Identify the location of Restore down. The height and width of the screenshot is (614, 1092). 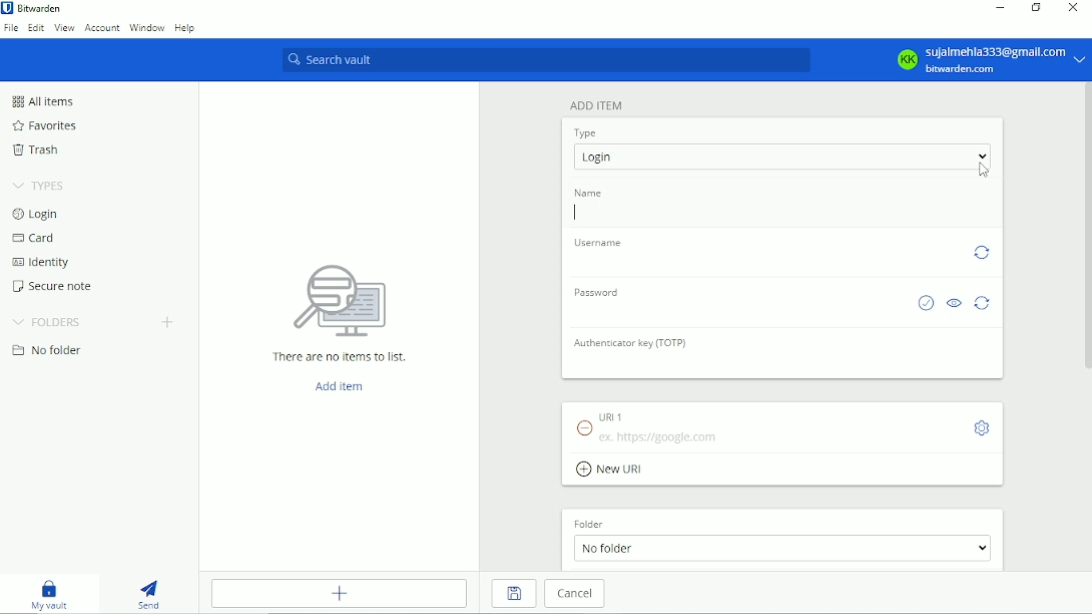
(1034, 8).